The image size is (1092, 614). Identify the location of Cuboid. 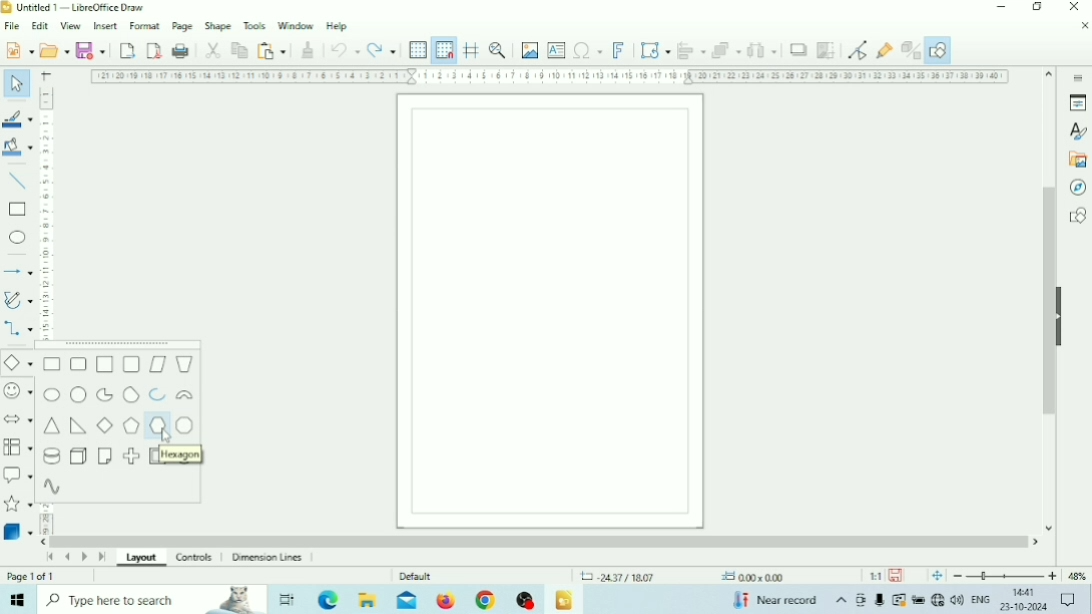
(79, 456).